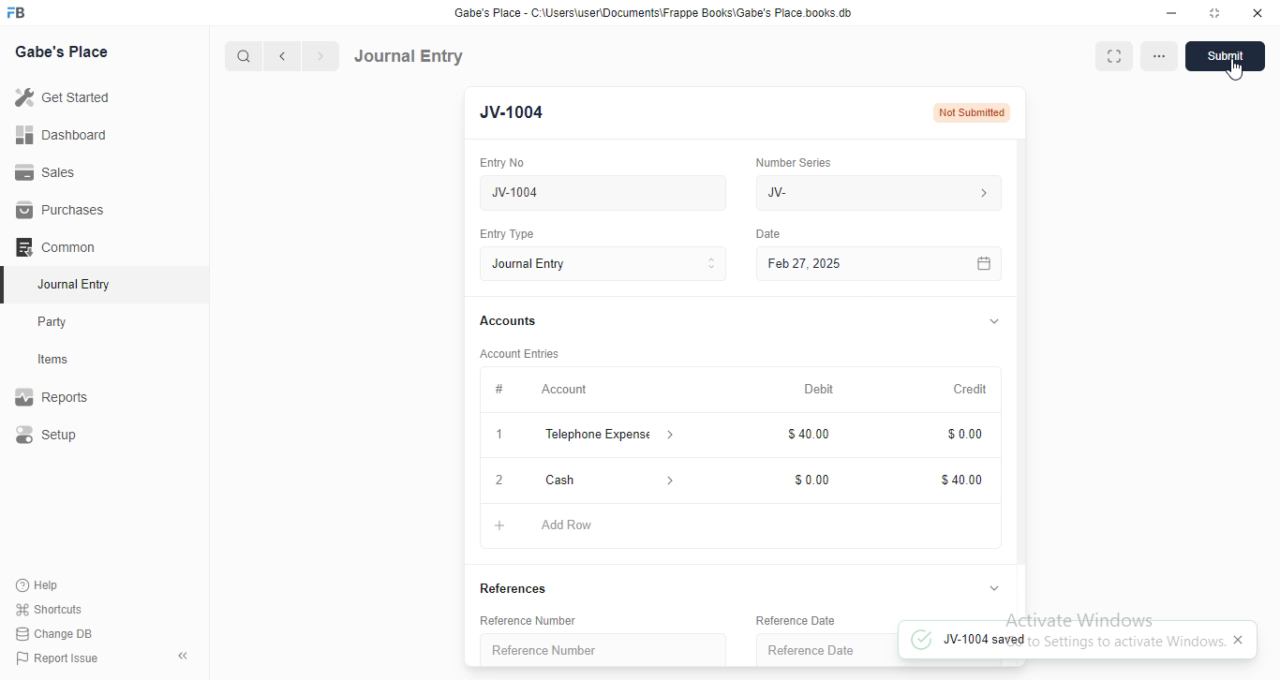  Describe the element at coordinates (974, 640) in the screenshot. I see `JV-1004 saved` at that location.